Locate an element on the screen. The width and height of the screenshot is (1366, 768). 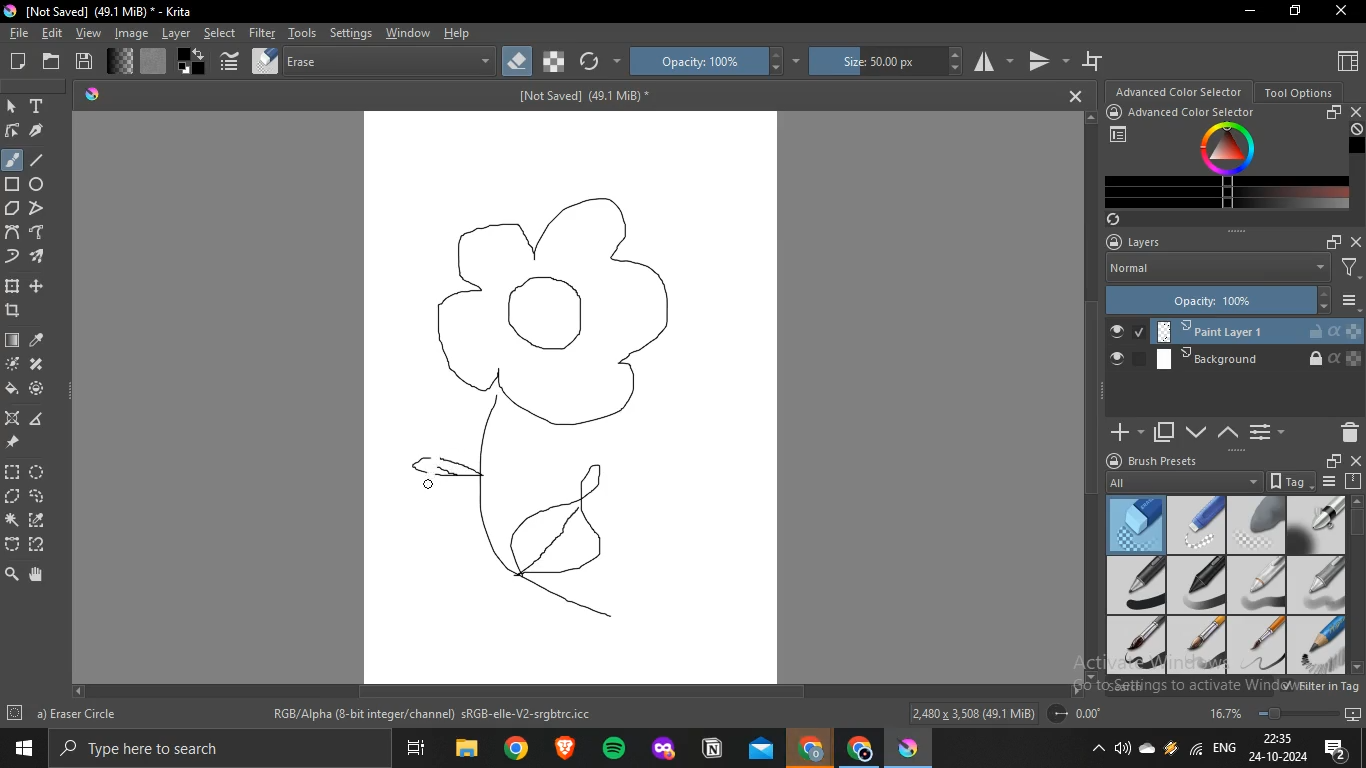
size is located at coordinates (883, 63).